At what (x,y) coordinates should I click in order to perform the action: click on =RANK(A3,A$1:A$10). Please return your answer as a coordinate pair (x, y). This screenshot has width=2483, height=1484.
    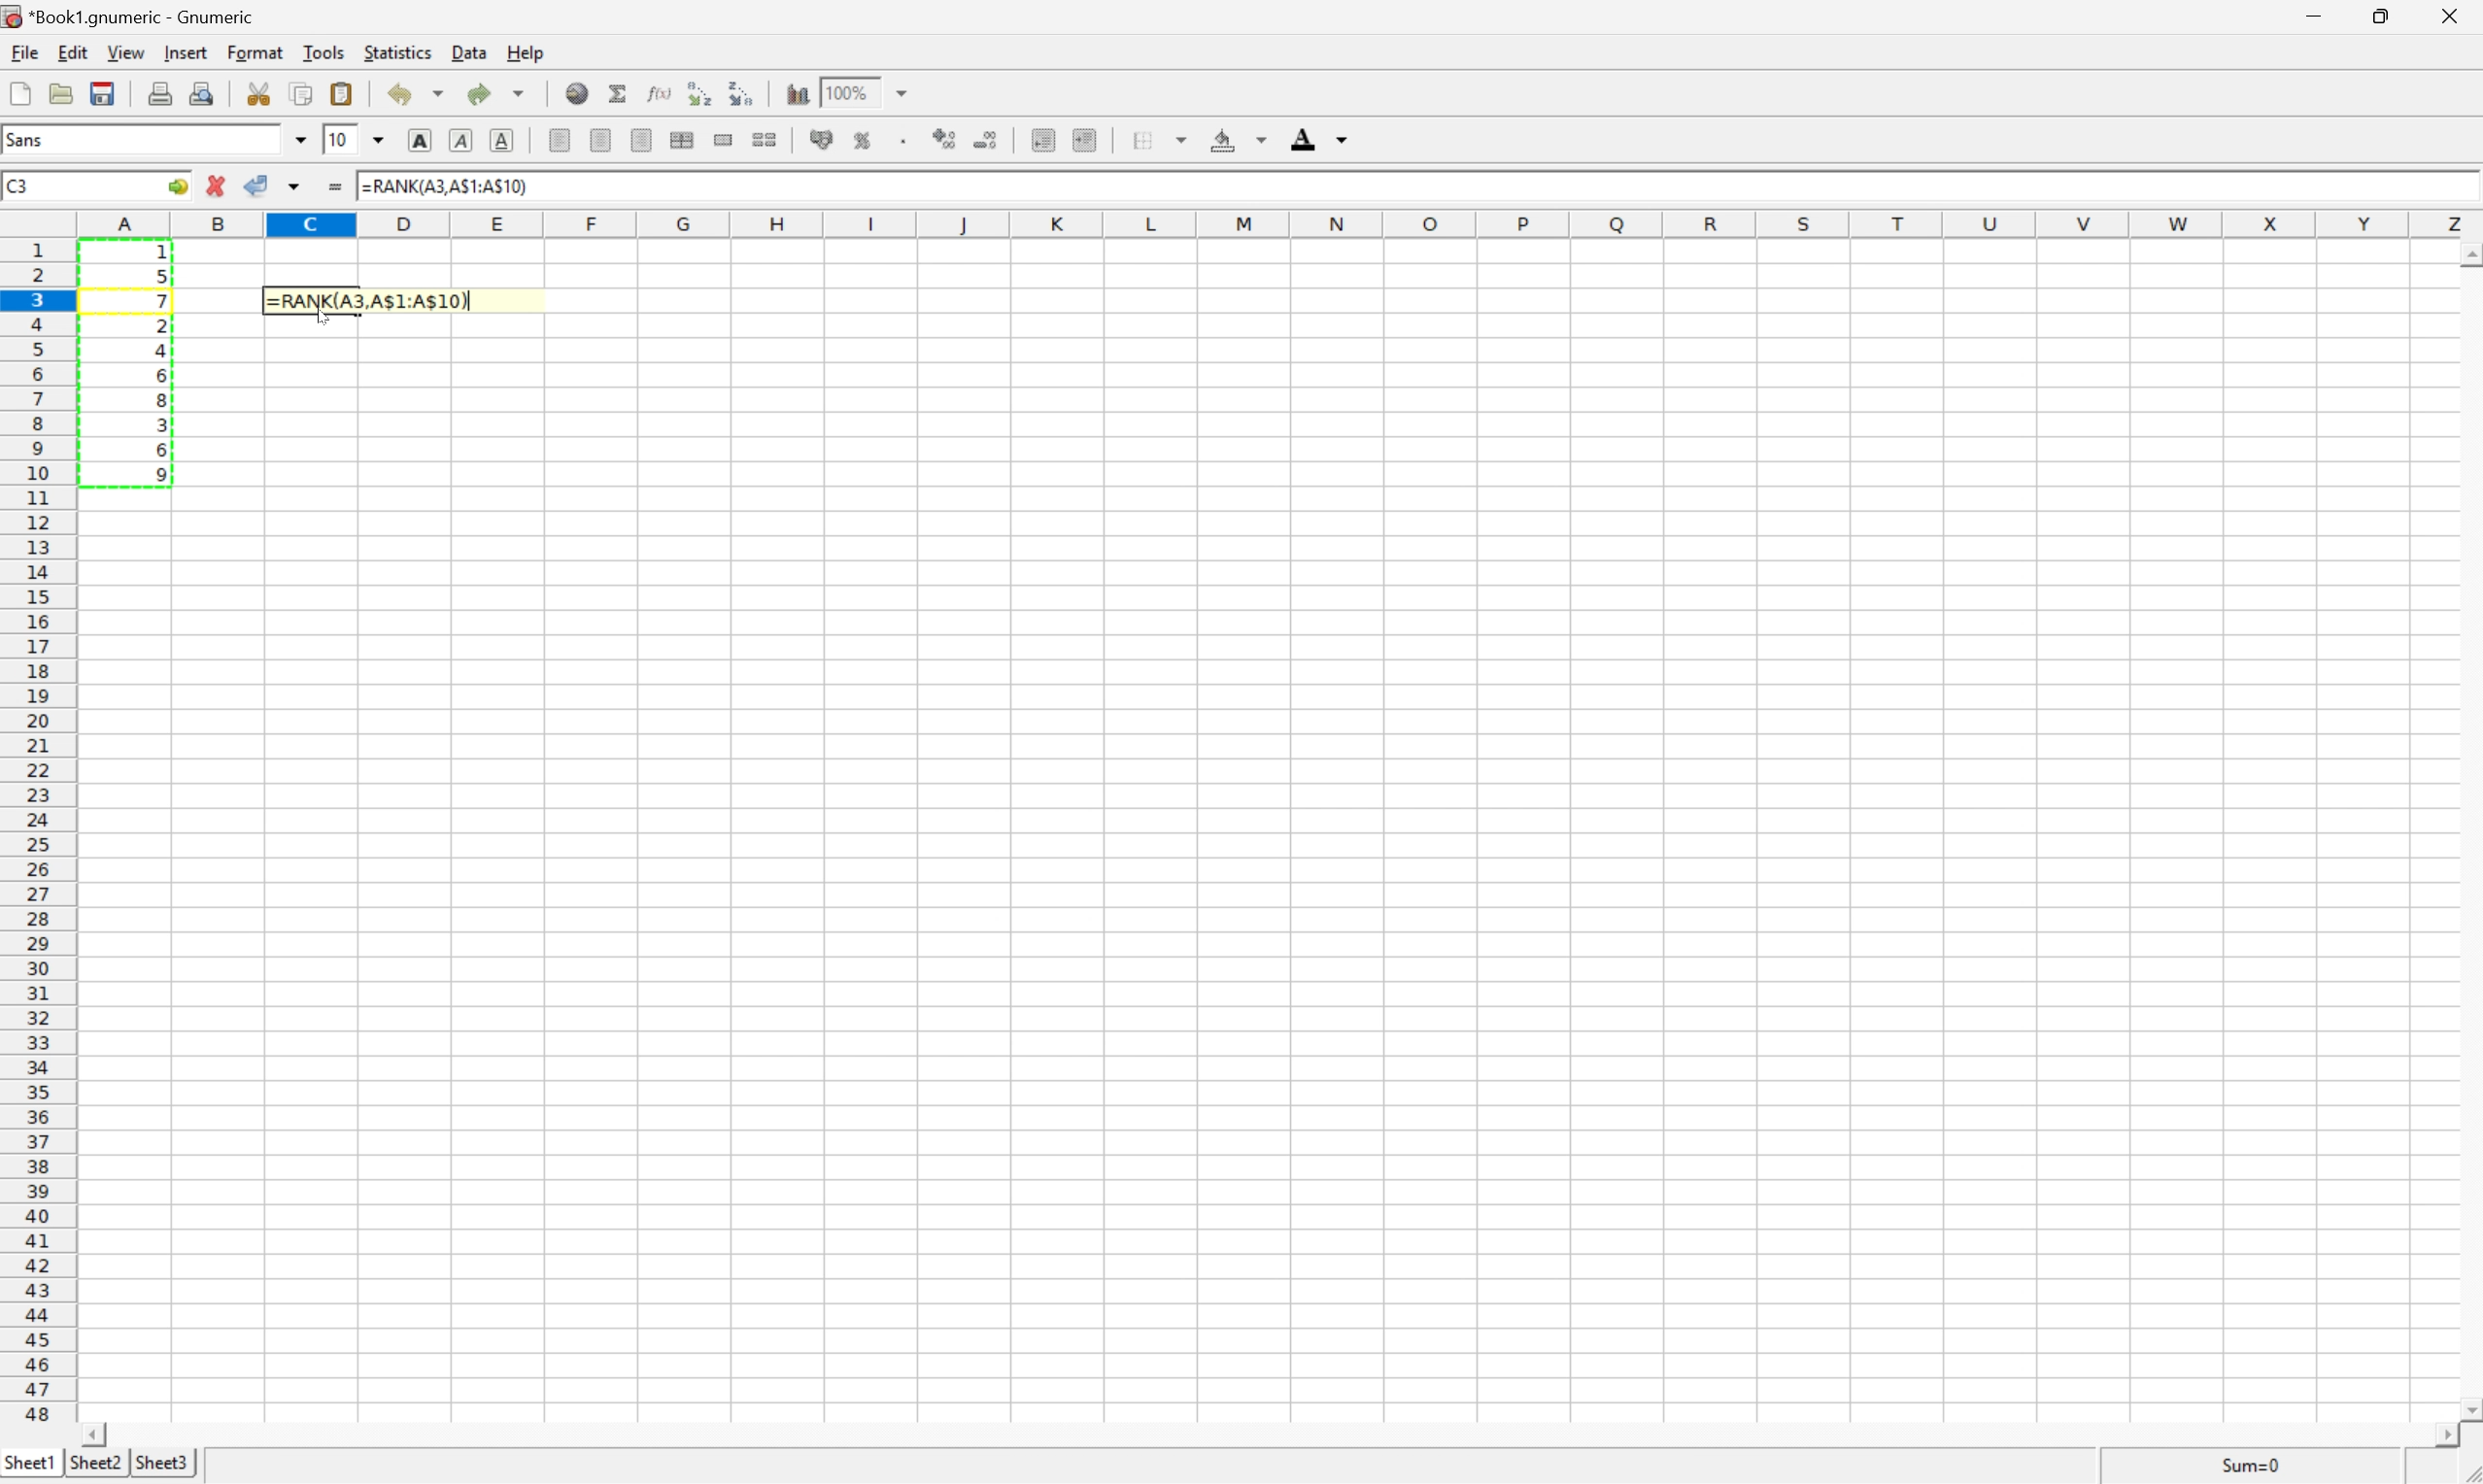
    Looking at the image, I should click on (447, 184).